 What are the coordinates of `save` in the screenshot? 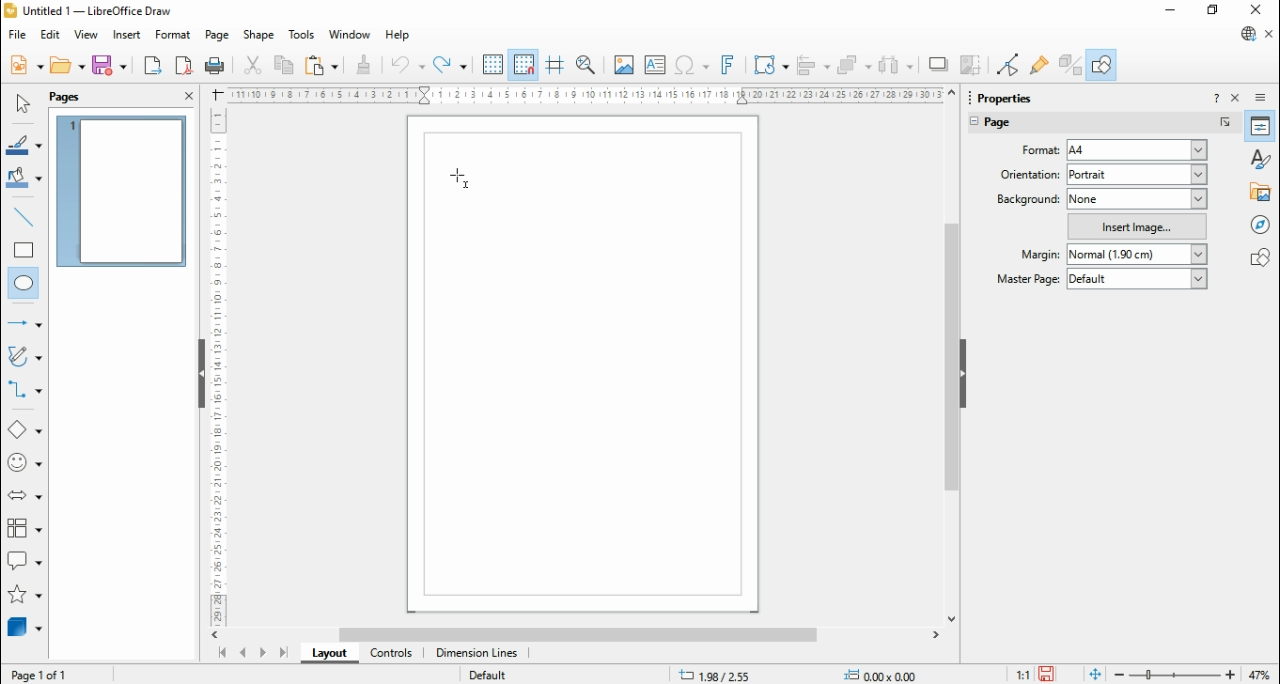 It's located at (1049, 674).